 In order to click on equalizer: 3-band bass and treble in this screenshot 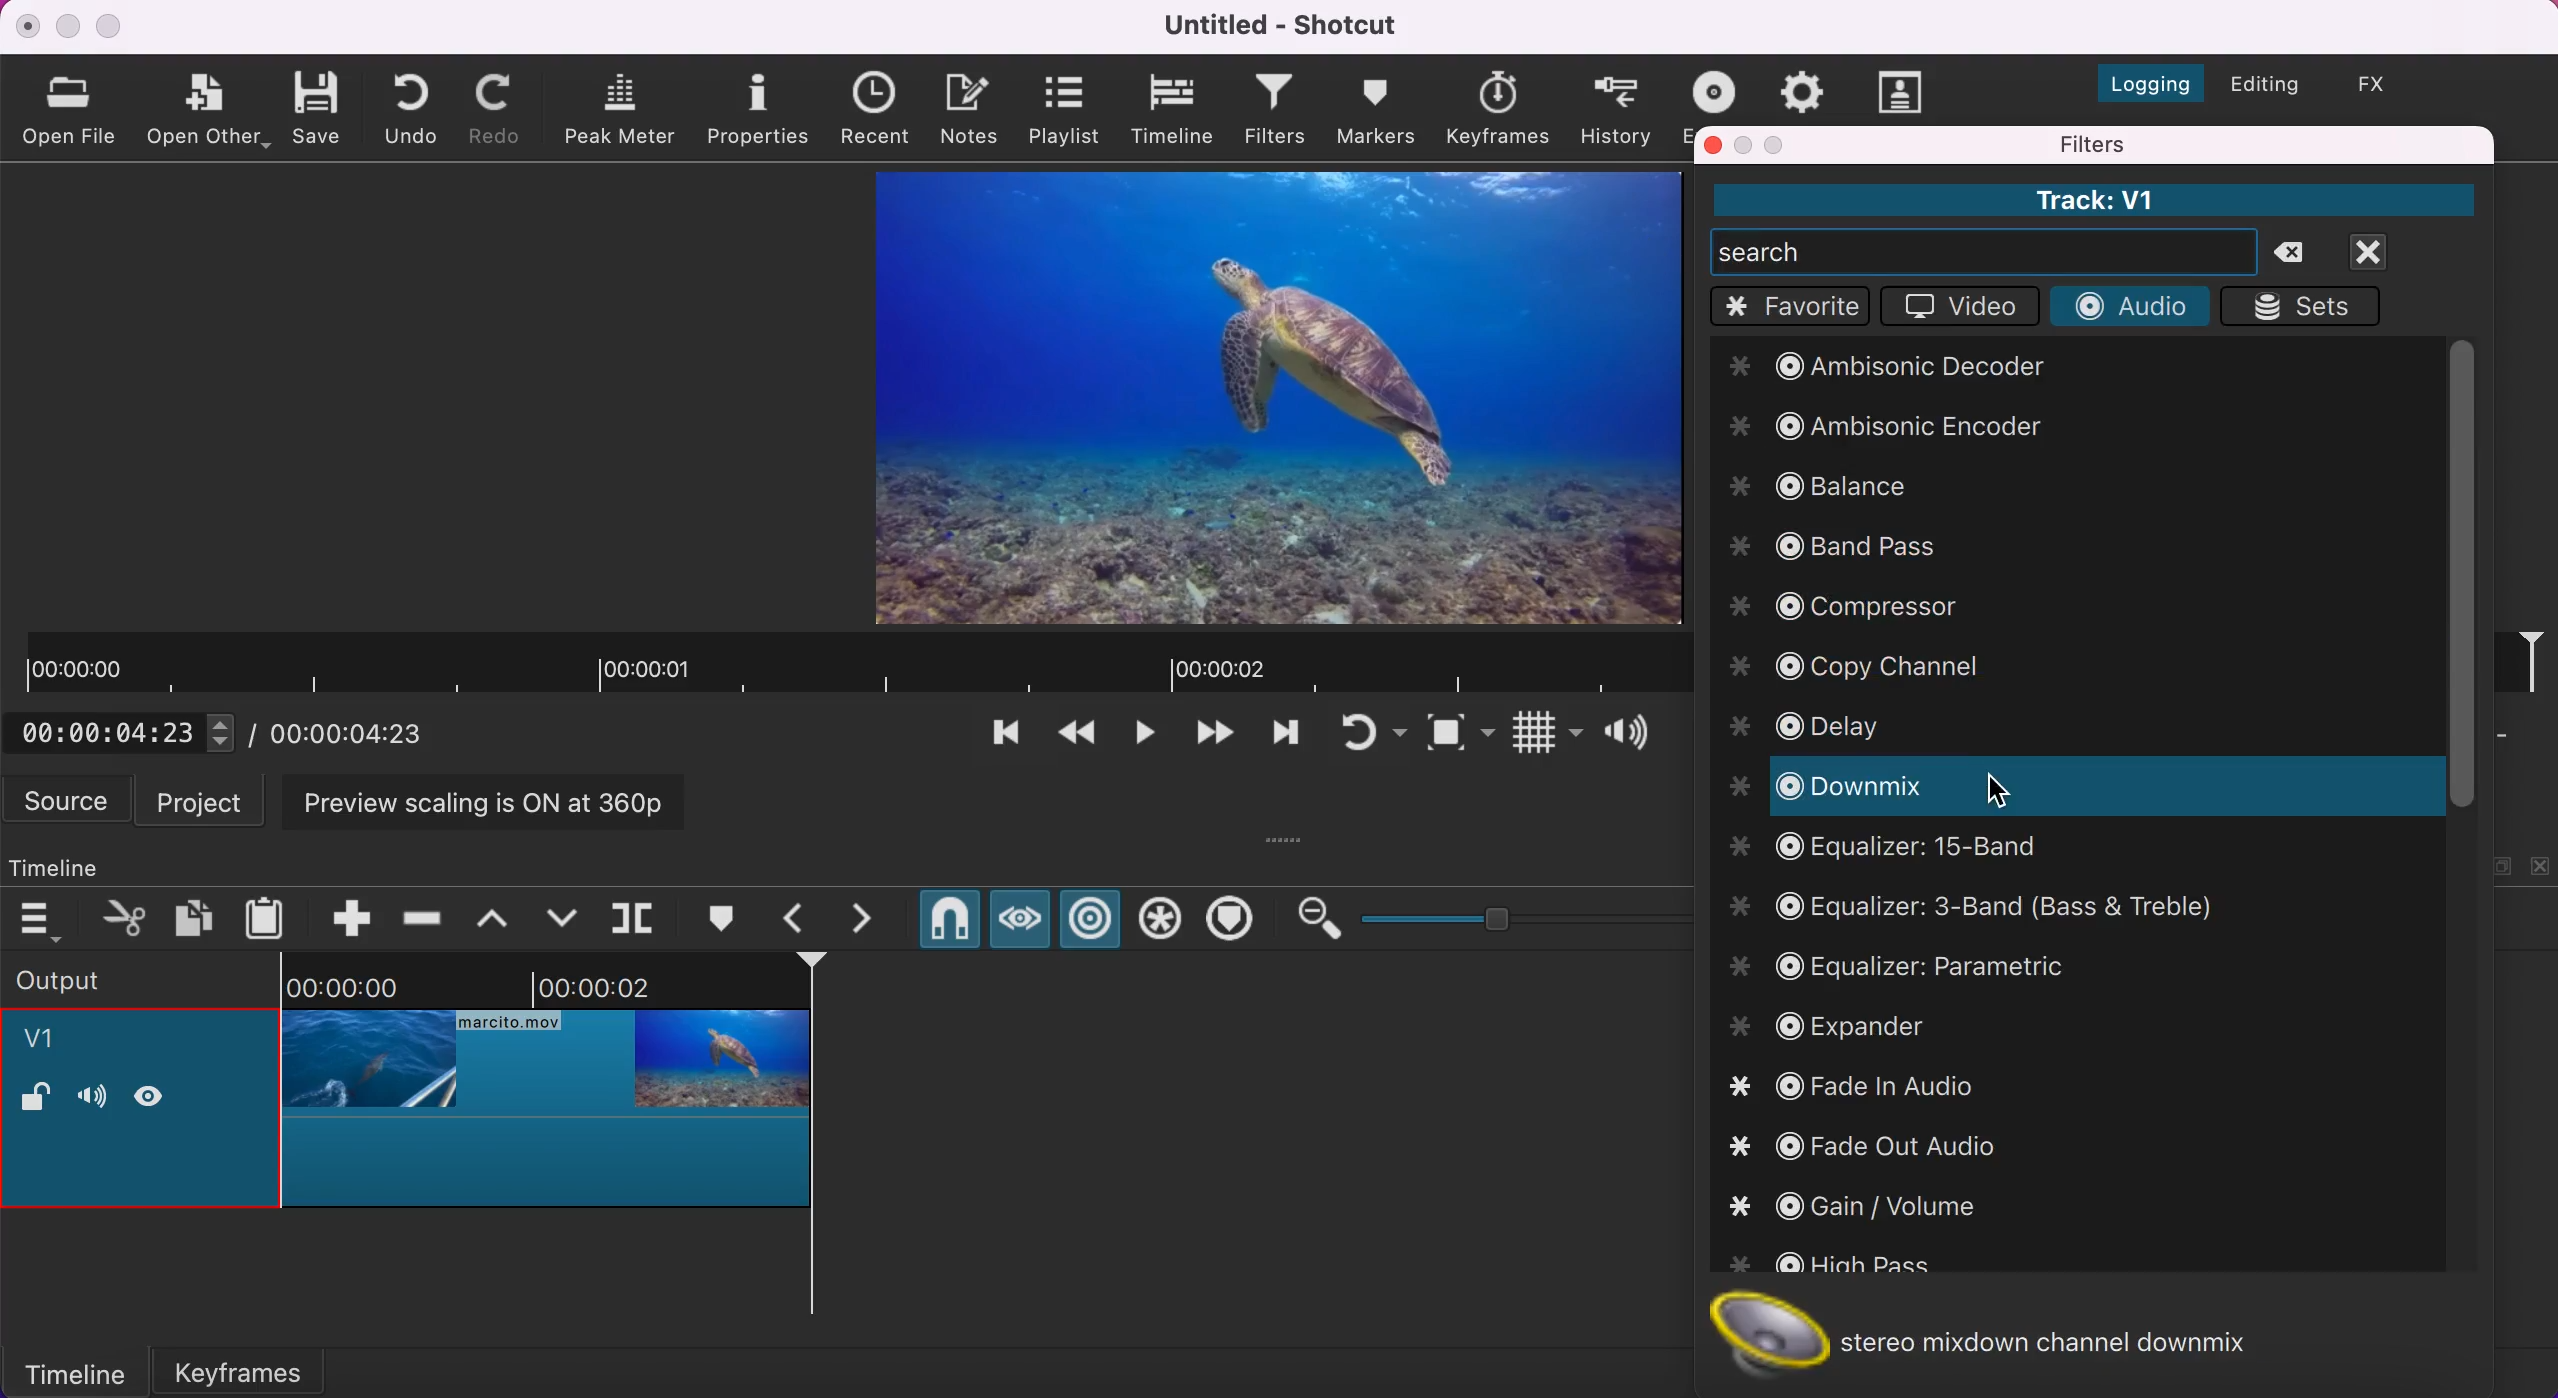, I will do `click(1984, 908)`.